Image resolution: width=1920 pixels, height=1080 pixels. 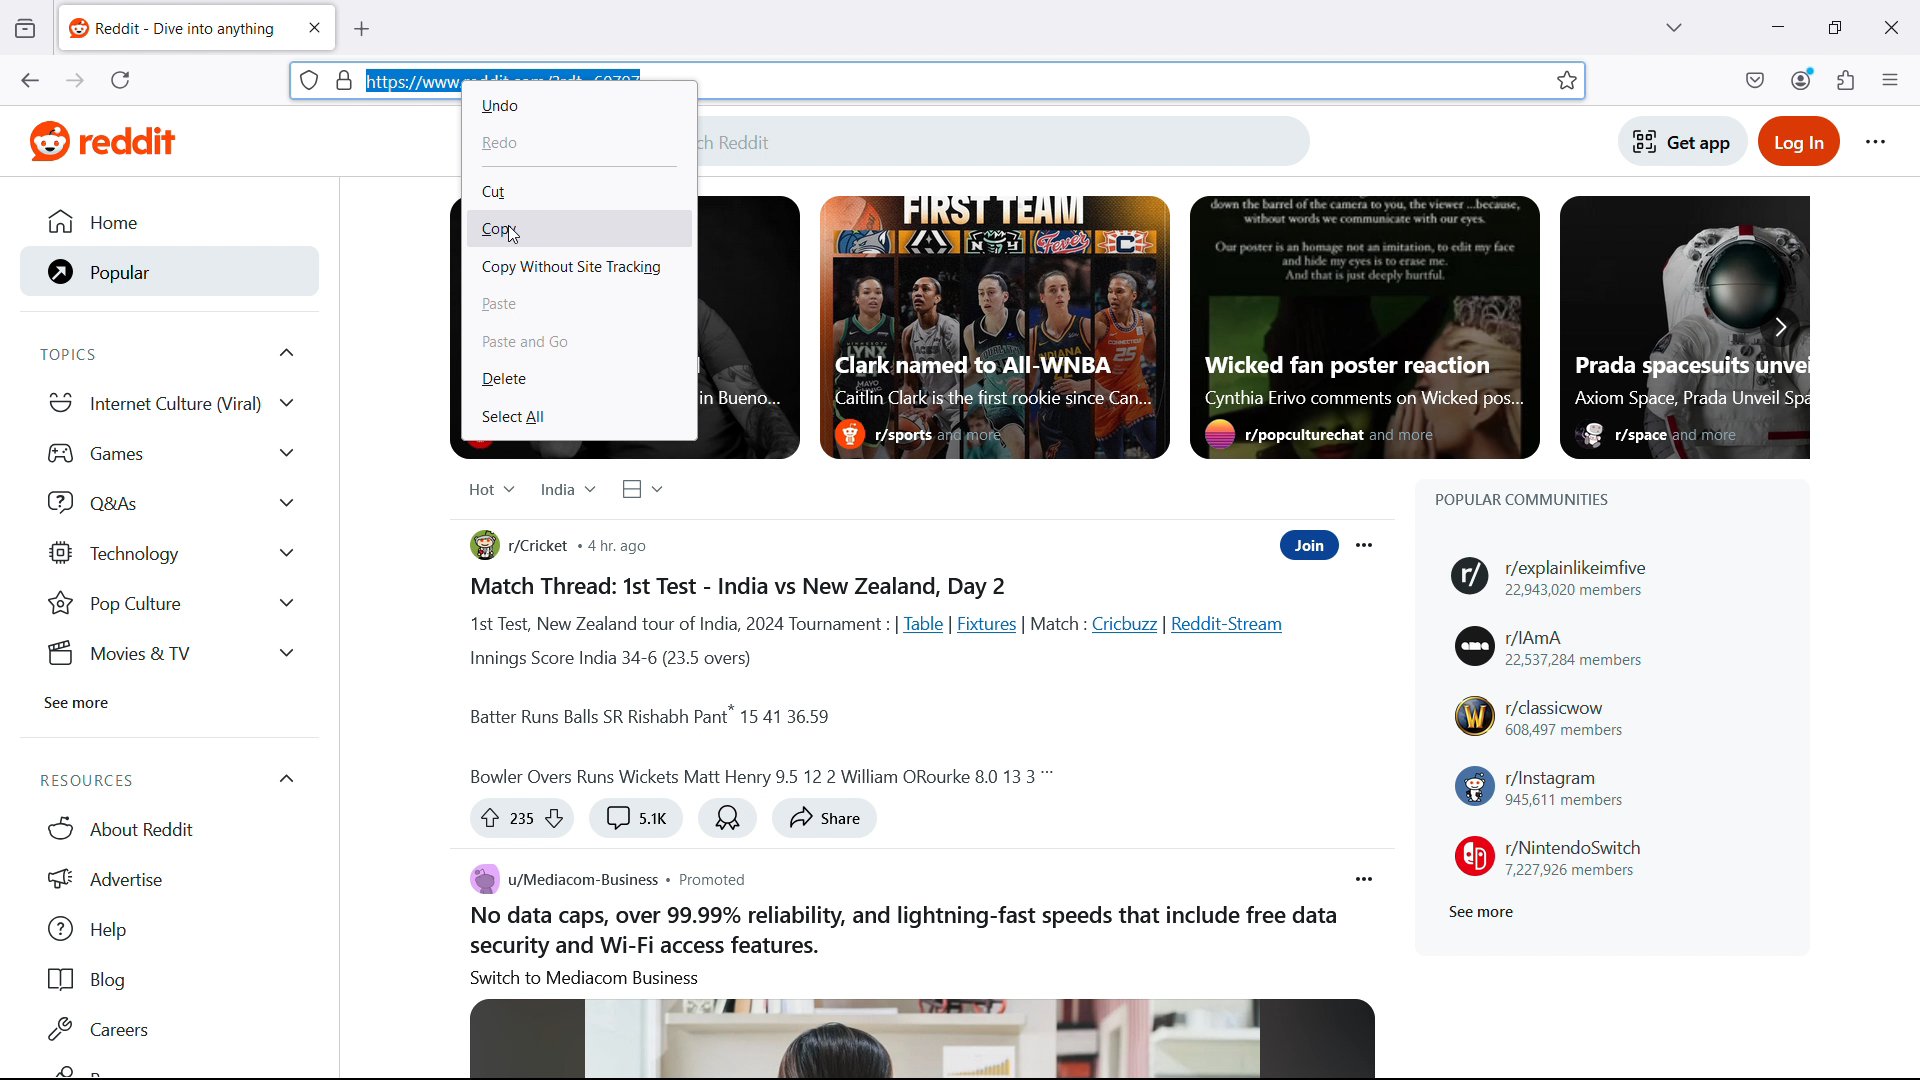 What do you see at coordinates (1363, 327) in the screenshot?
I see `Featured post 3` at bounding box center [1363, 327].